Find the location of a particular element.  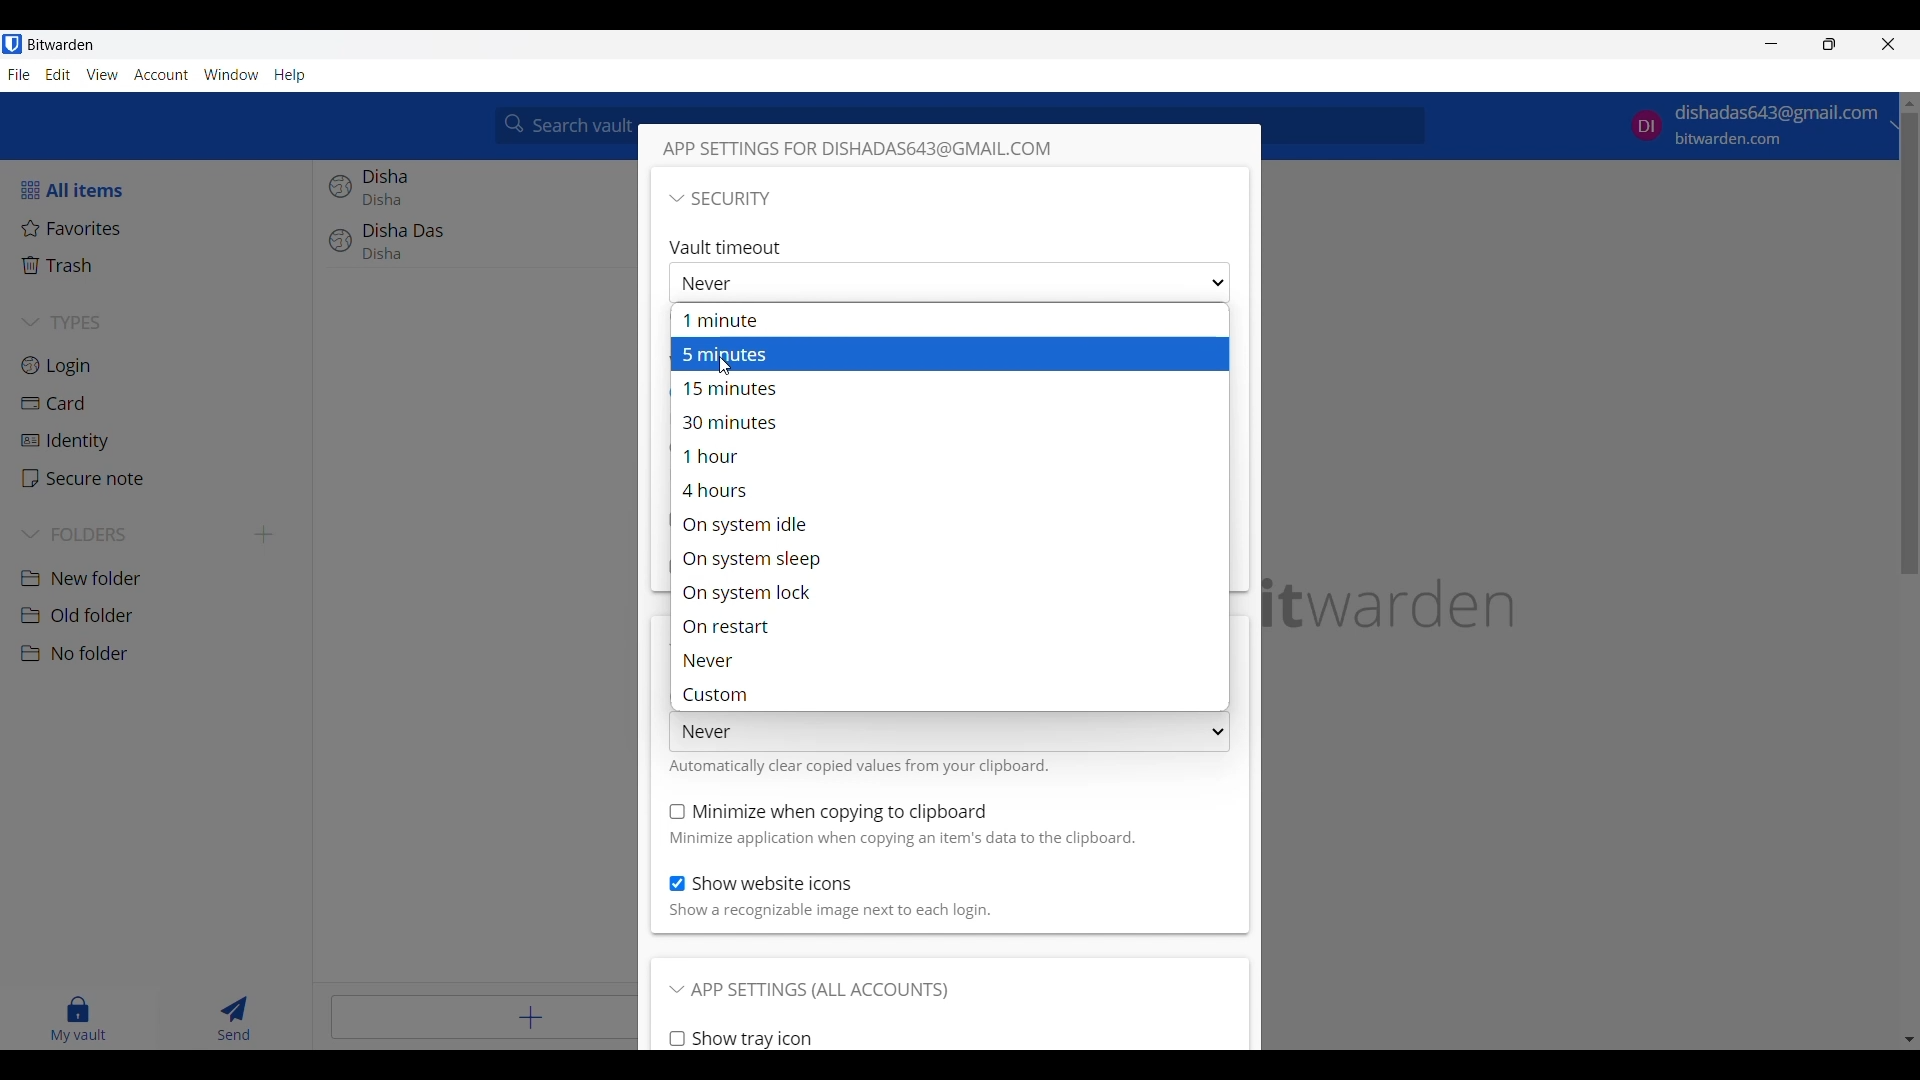

1 minute is located at coordinates (944, 321).